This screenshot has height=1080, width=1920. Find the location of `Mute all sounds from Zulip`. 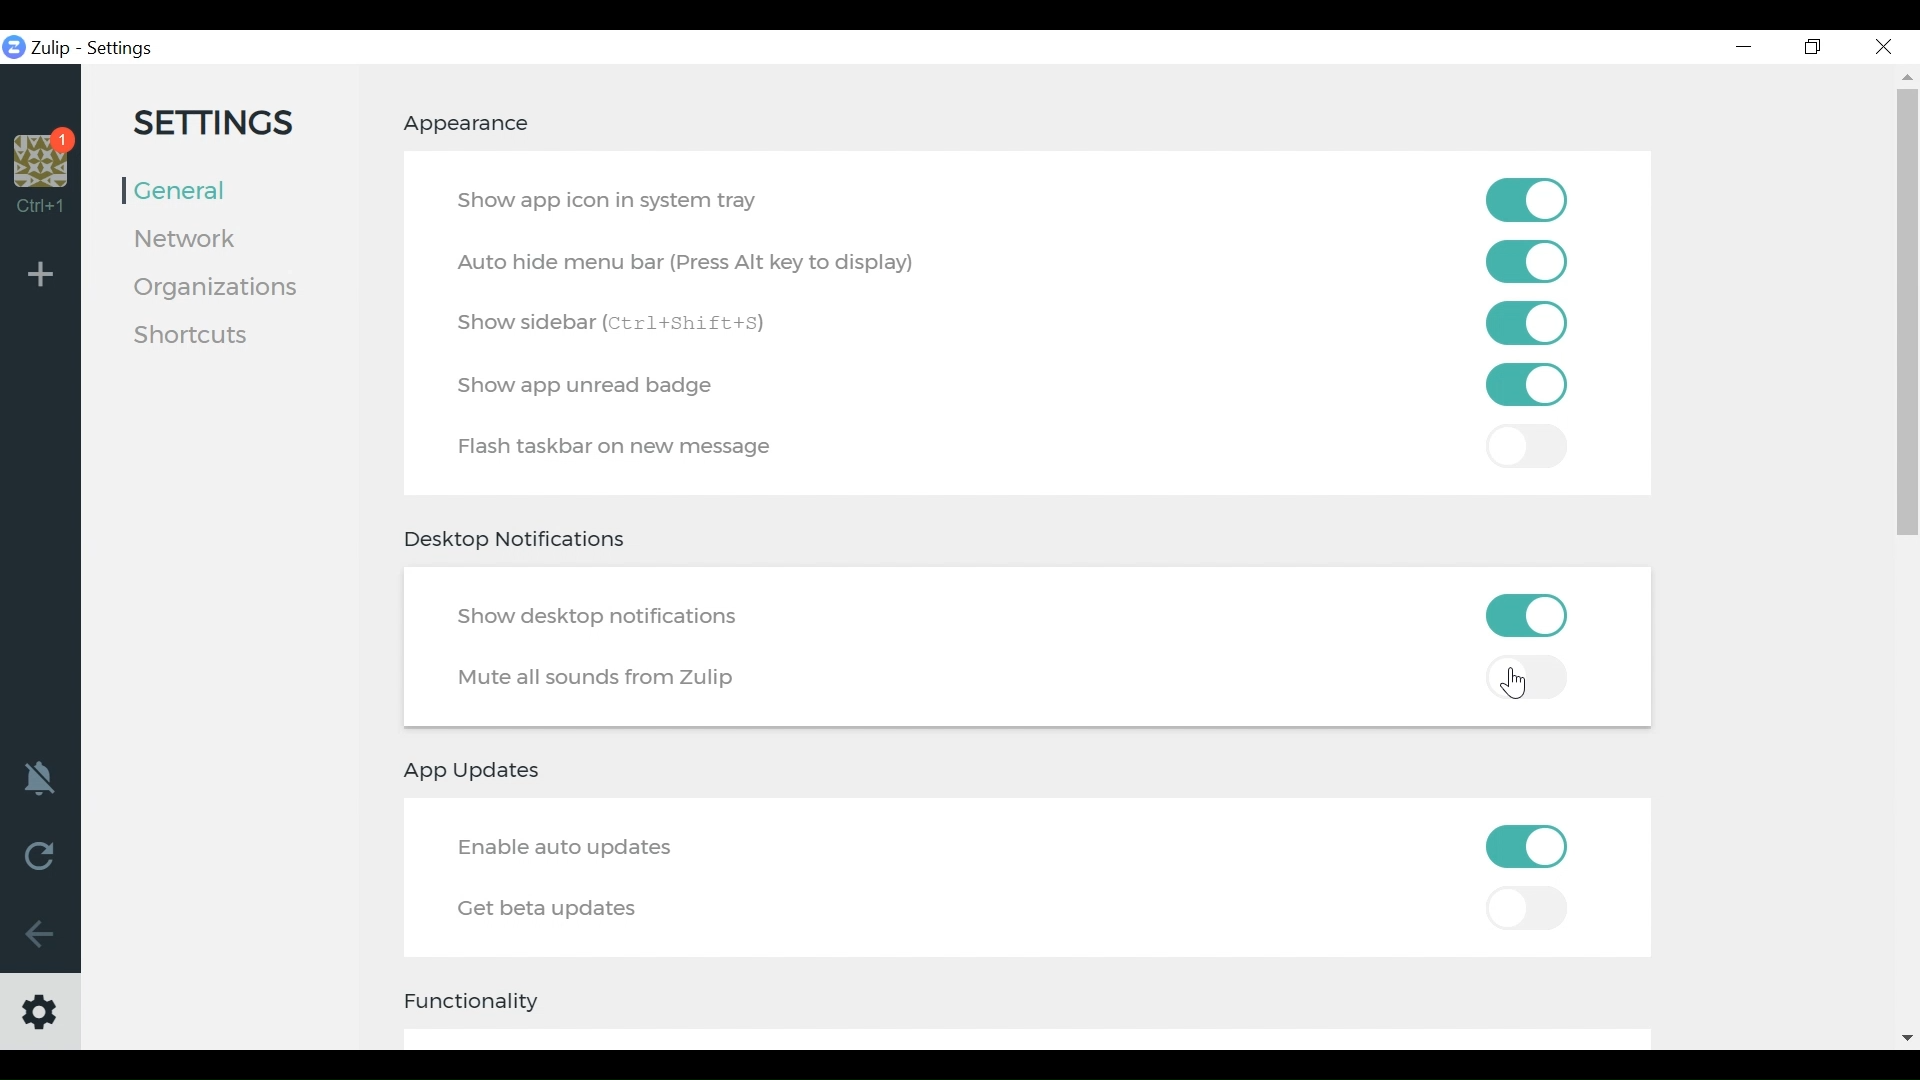

Mute all sounds from Zulip is located at coordinates (601, 680).